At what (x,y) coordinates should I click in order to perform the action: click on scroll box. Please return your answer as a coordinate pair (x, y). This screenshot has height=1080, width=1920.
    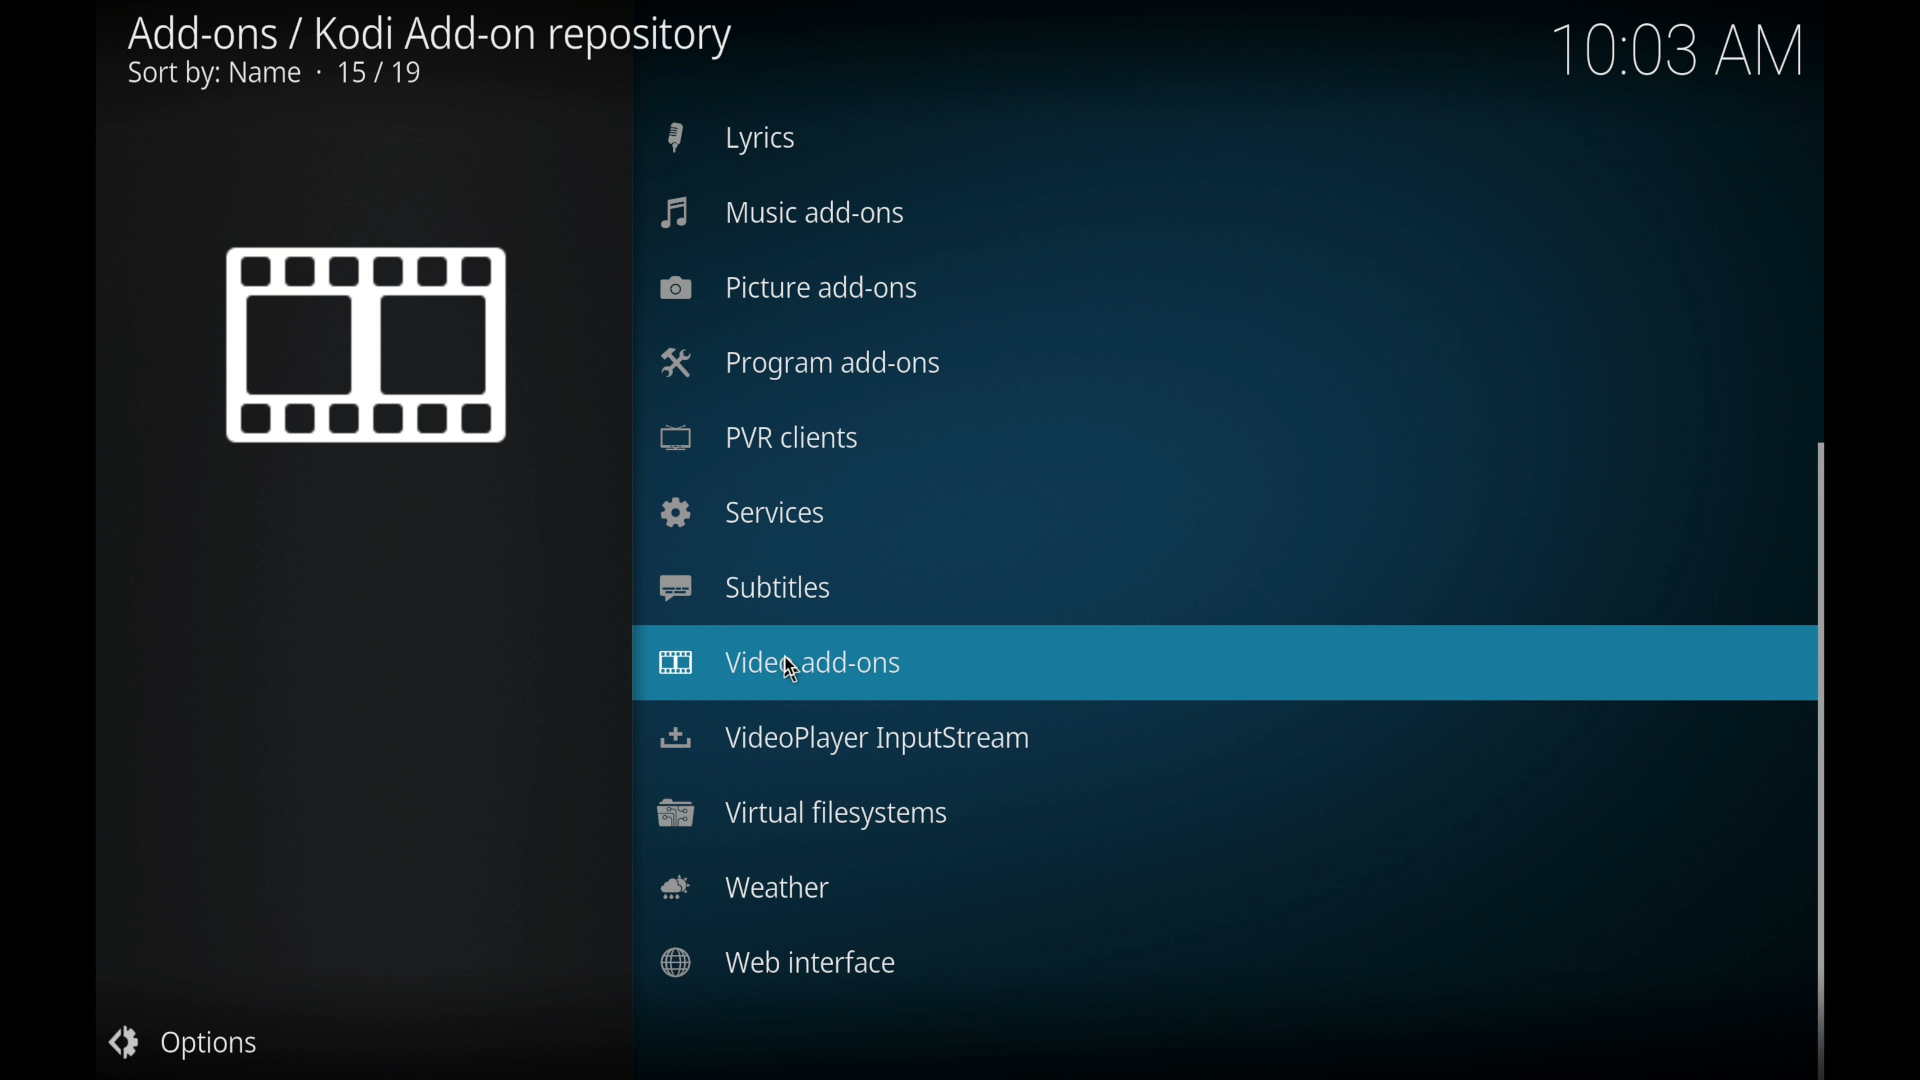
    Looking at the image, I should click on (1824, 755).